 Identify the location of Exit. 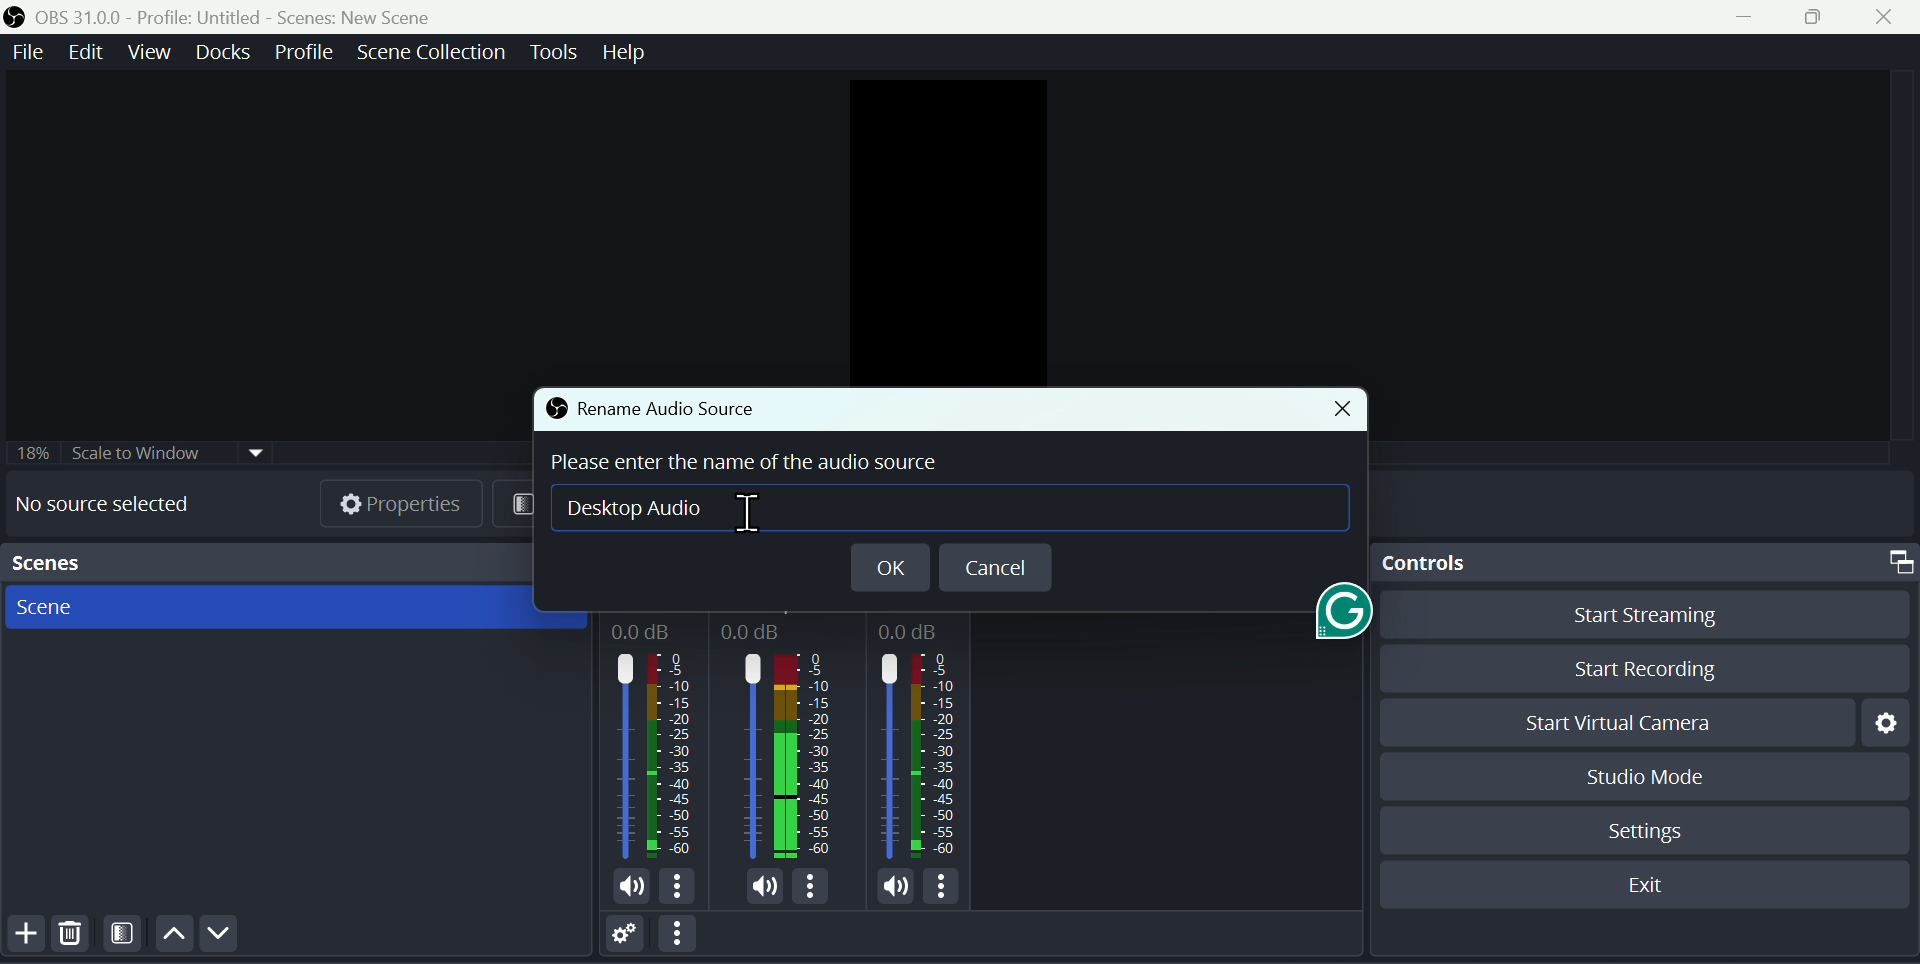
(1648, 882).